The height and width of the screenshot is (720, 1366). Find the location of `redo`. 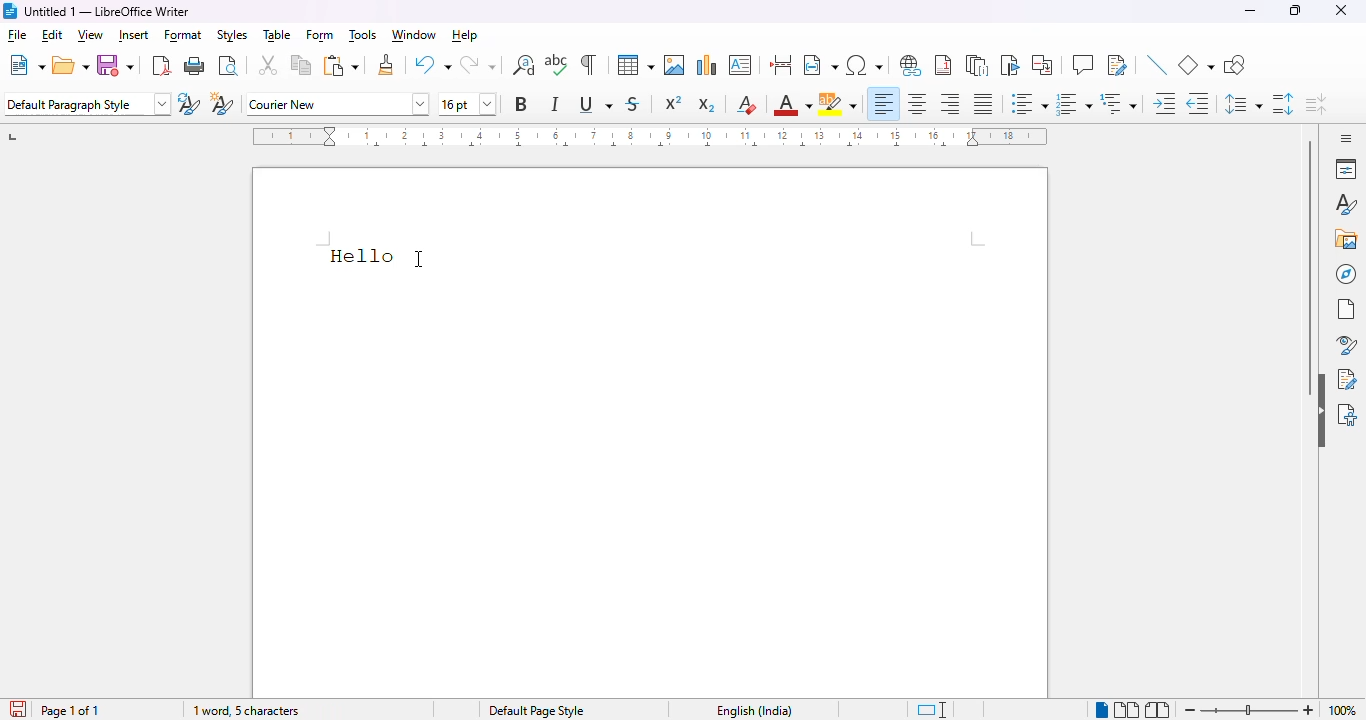

redo is located at coordinates (478, 65).